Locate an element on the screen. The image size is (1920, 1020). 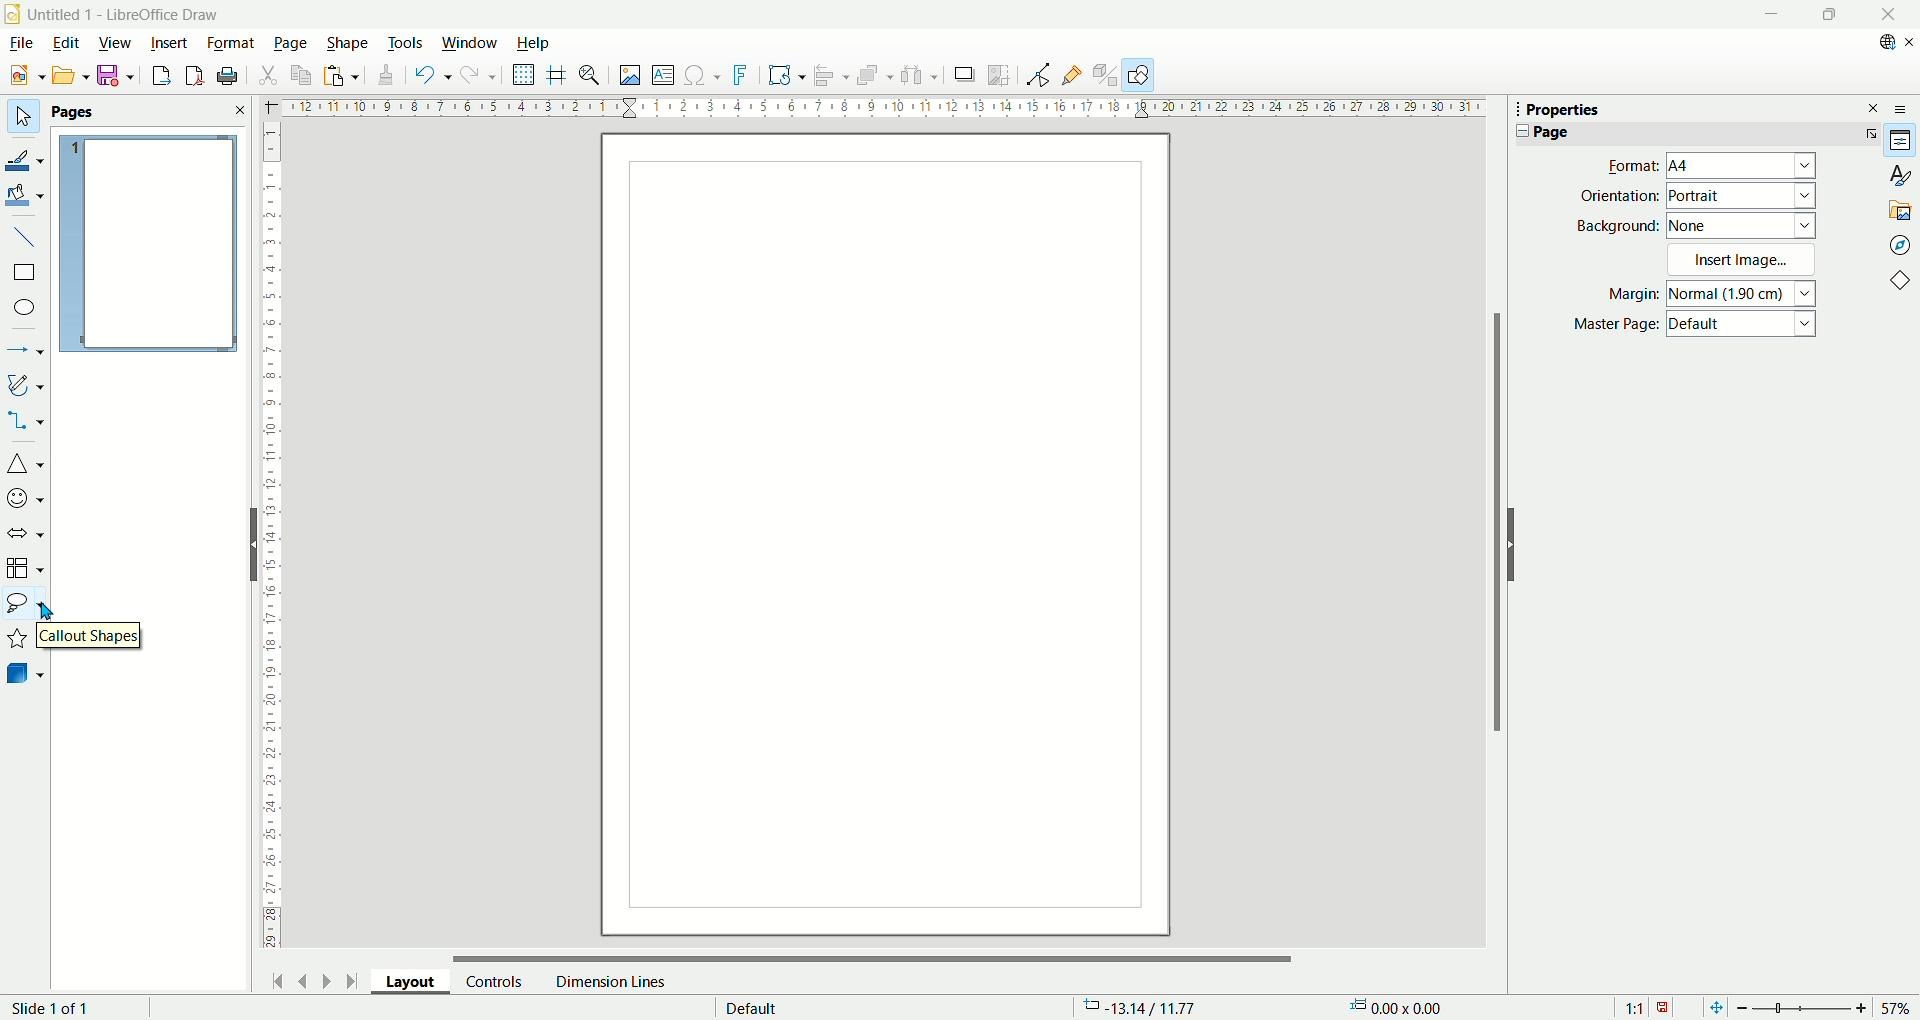
Close document is located at coordinates (1908, 42).